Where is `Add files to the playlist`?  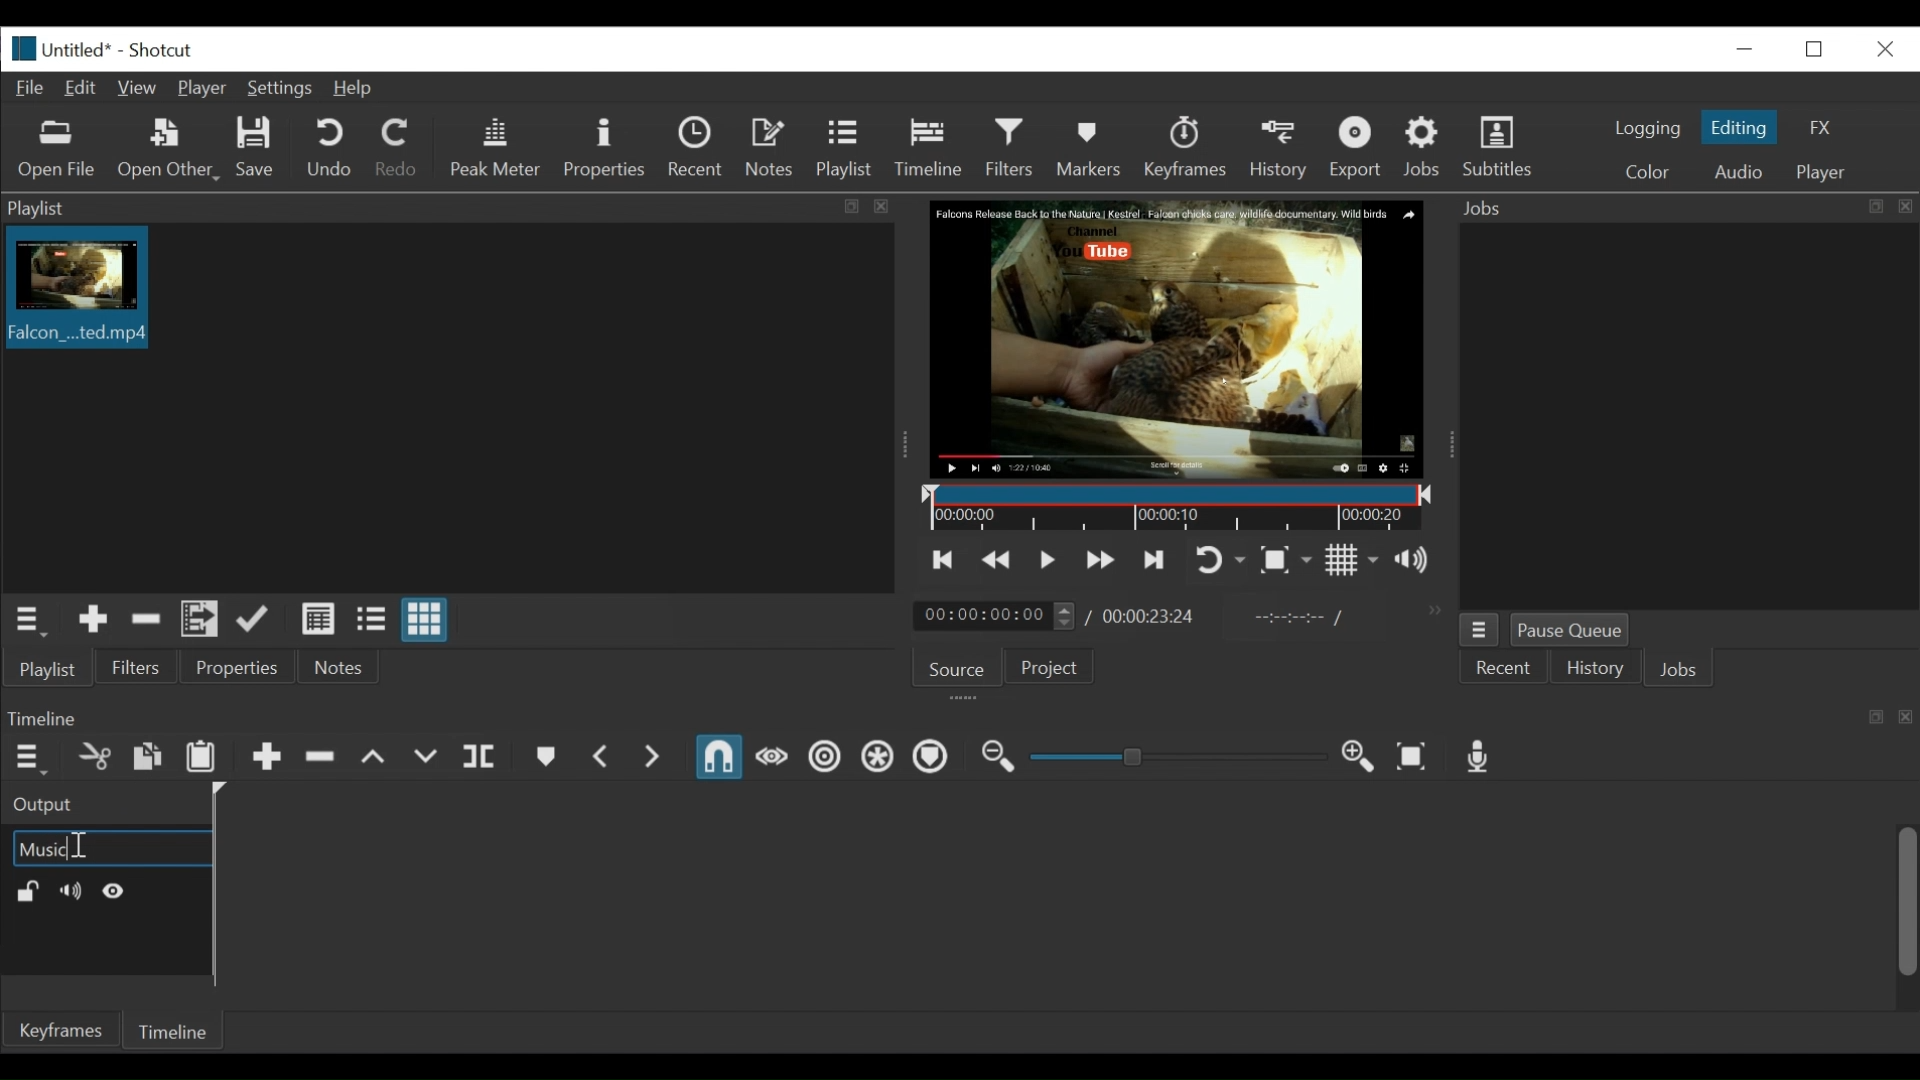 Add files to the playlist is located at coordinates (202, 620).